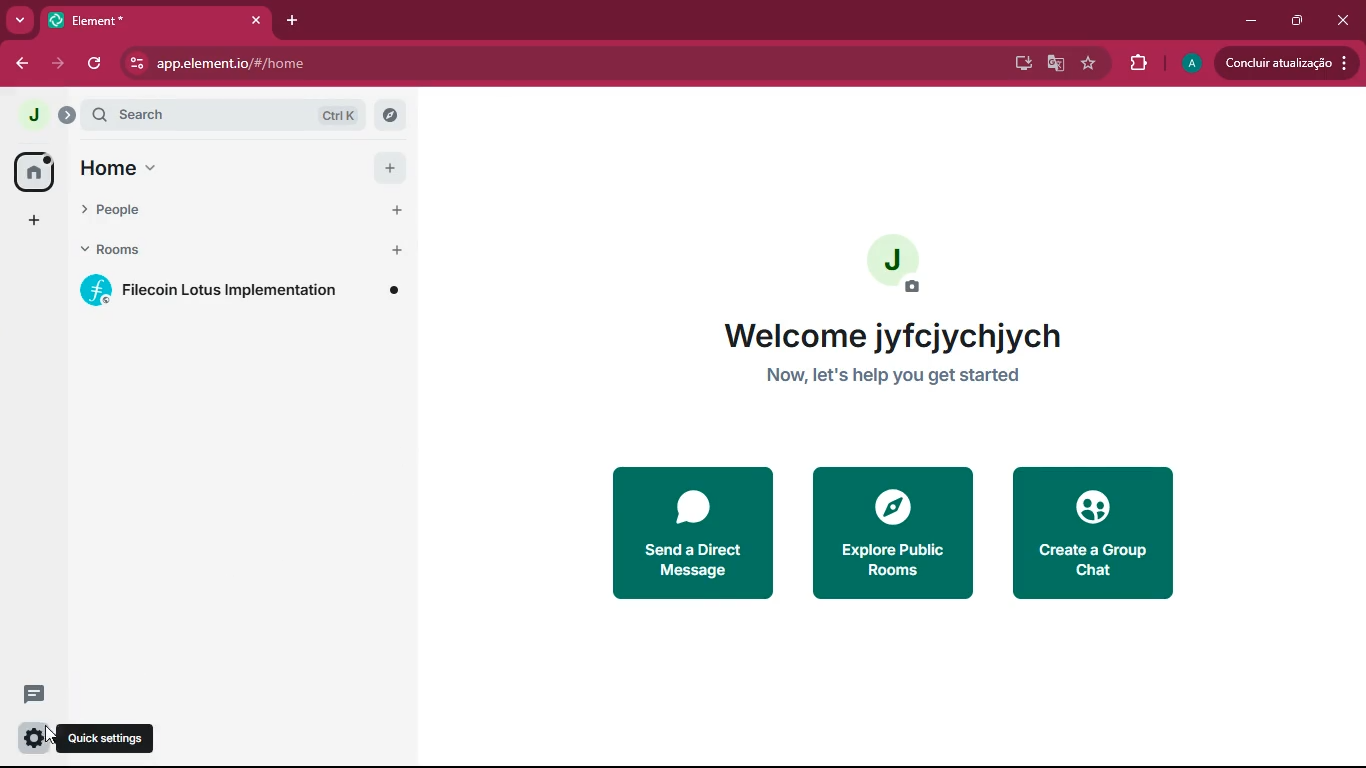  Describe the element at coordinates (105, 738) in the screenshot. I see `quick settings` at that location.